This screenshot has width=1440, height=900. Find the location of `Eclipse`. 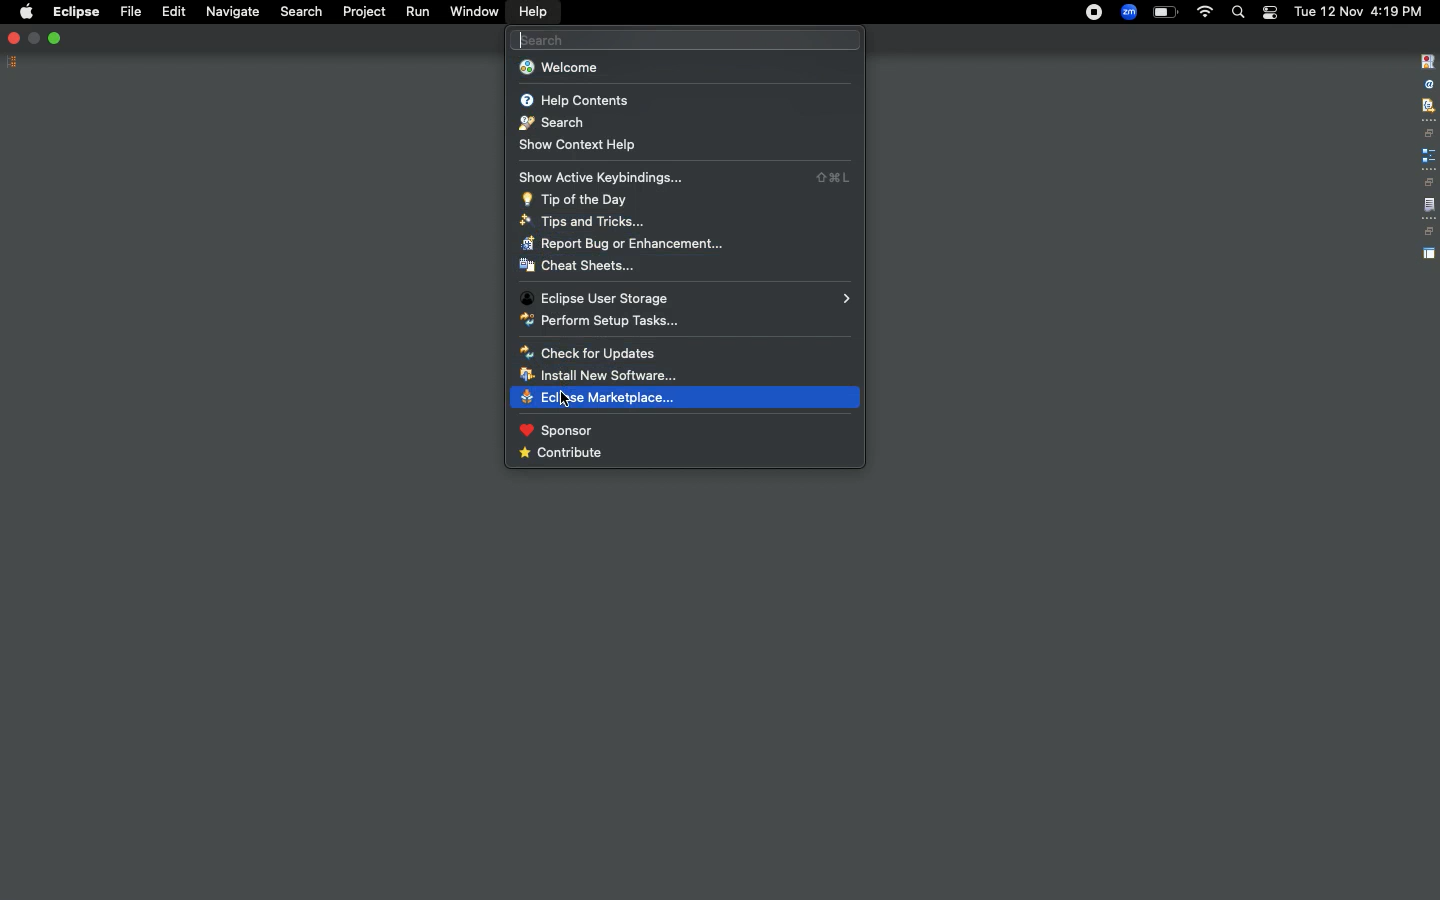

Eclipse is located at coordinates (76, 12).